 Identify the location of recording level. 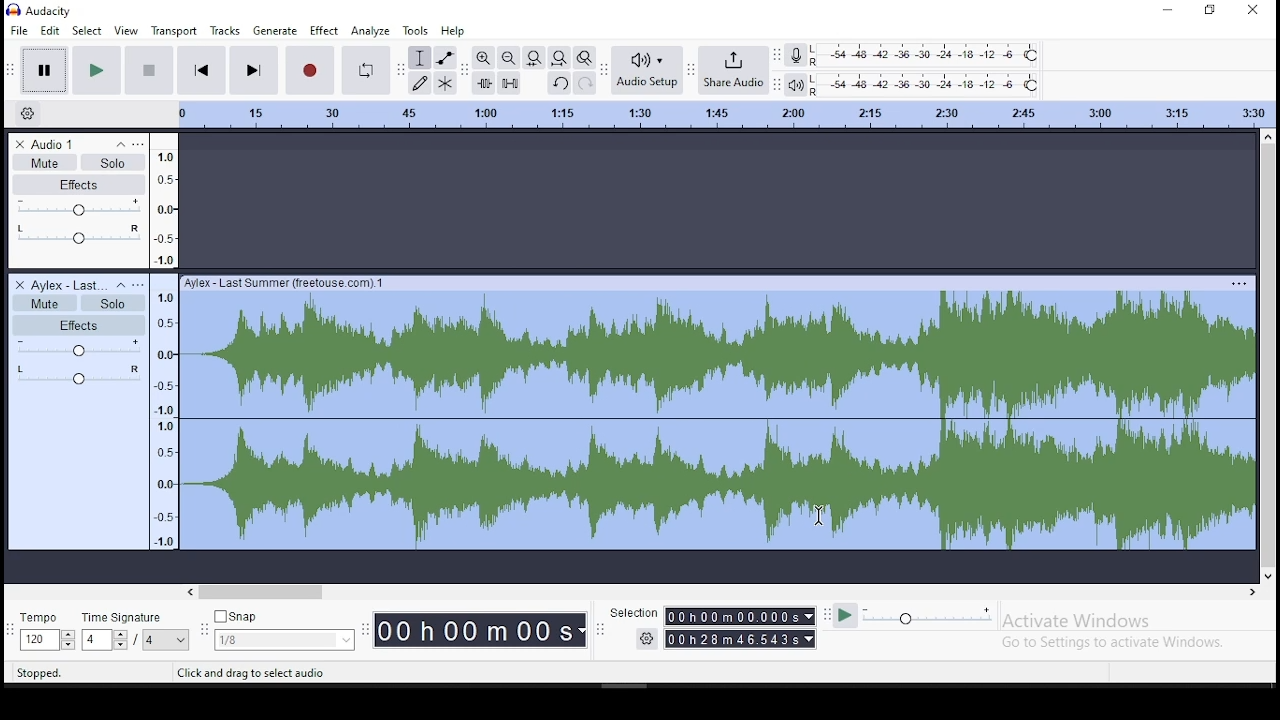
(925, 54).